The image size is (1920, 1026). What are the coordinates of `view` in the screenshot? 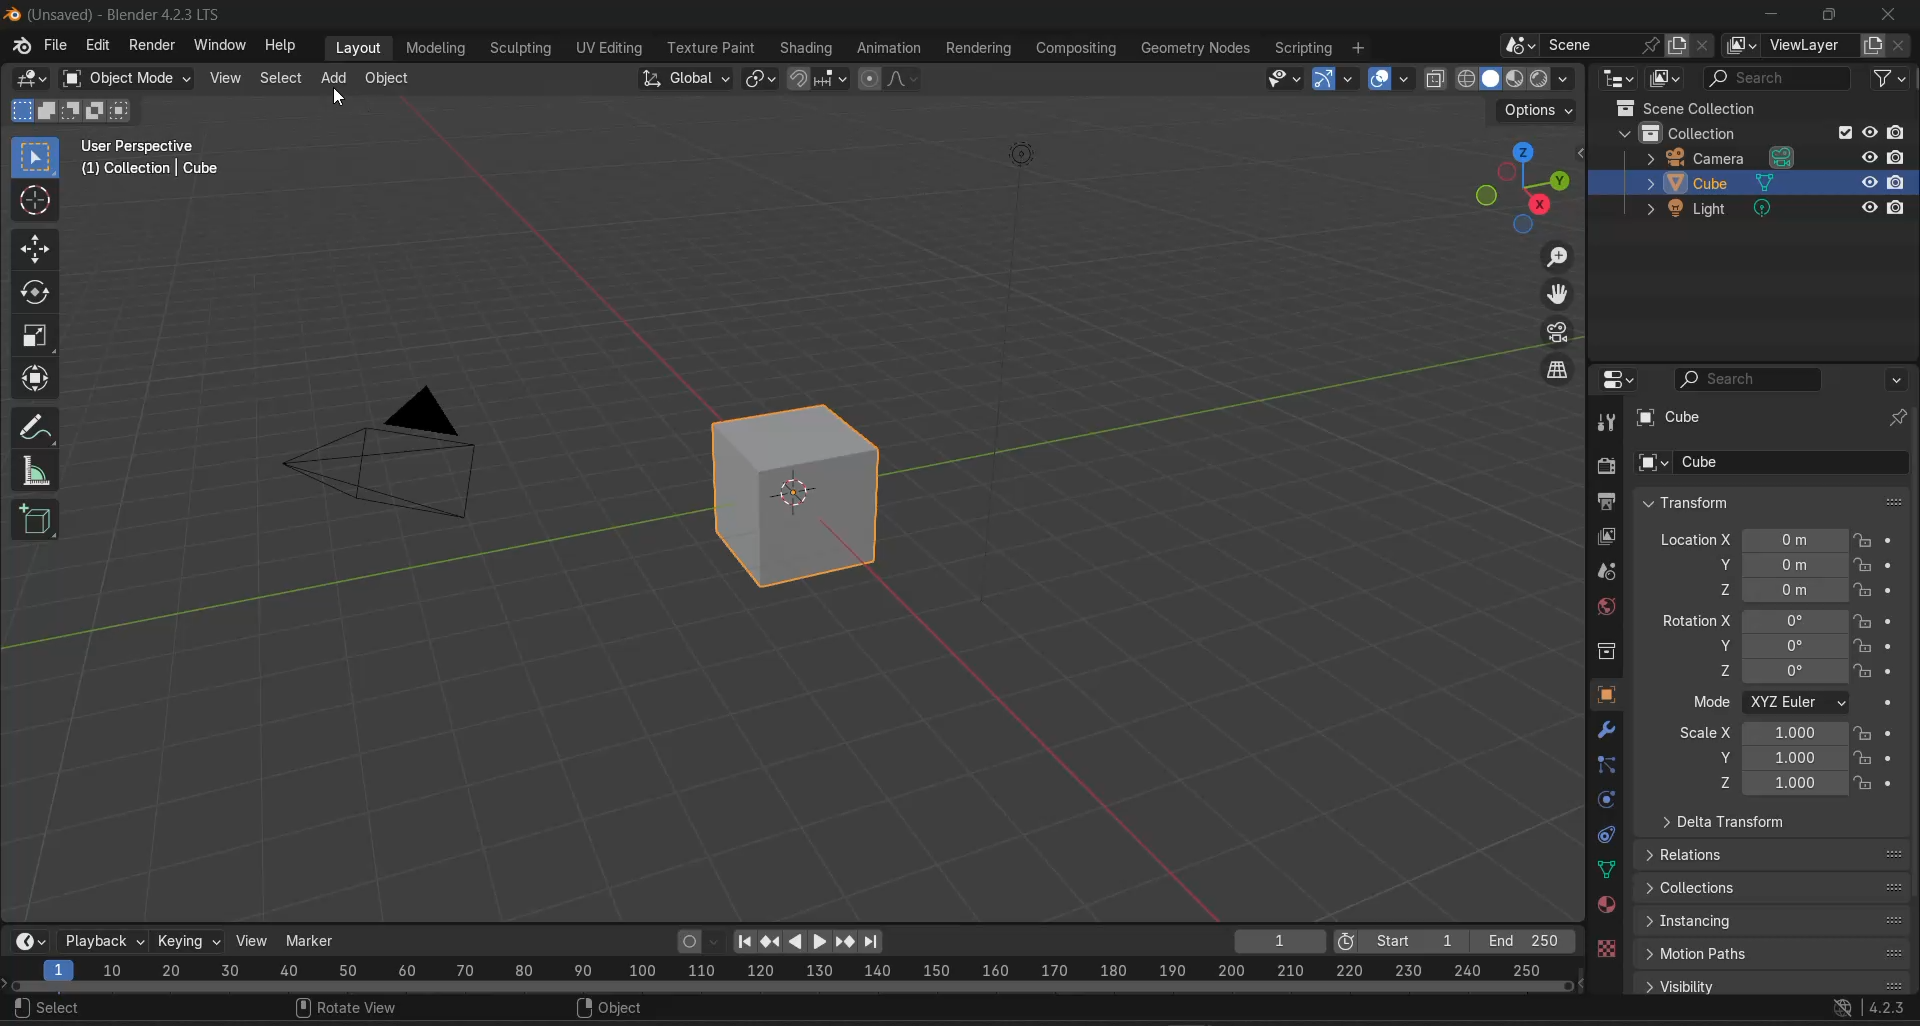 It's located at (252, 940).